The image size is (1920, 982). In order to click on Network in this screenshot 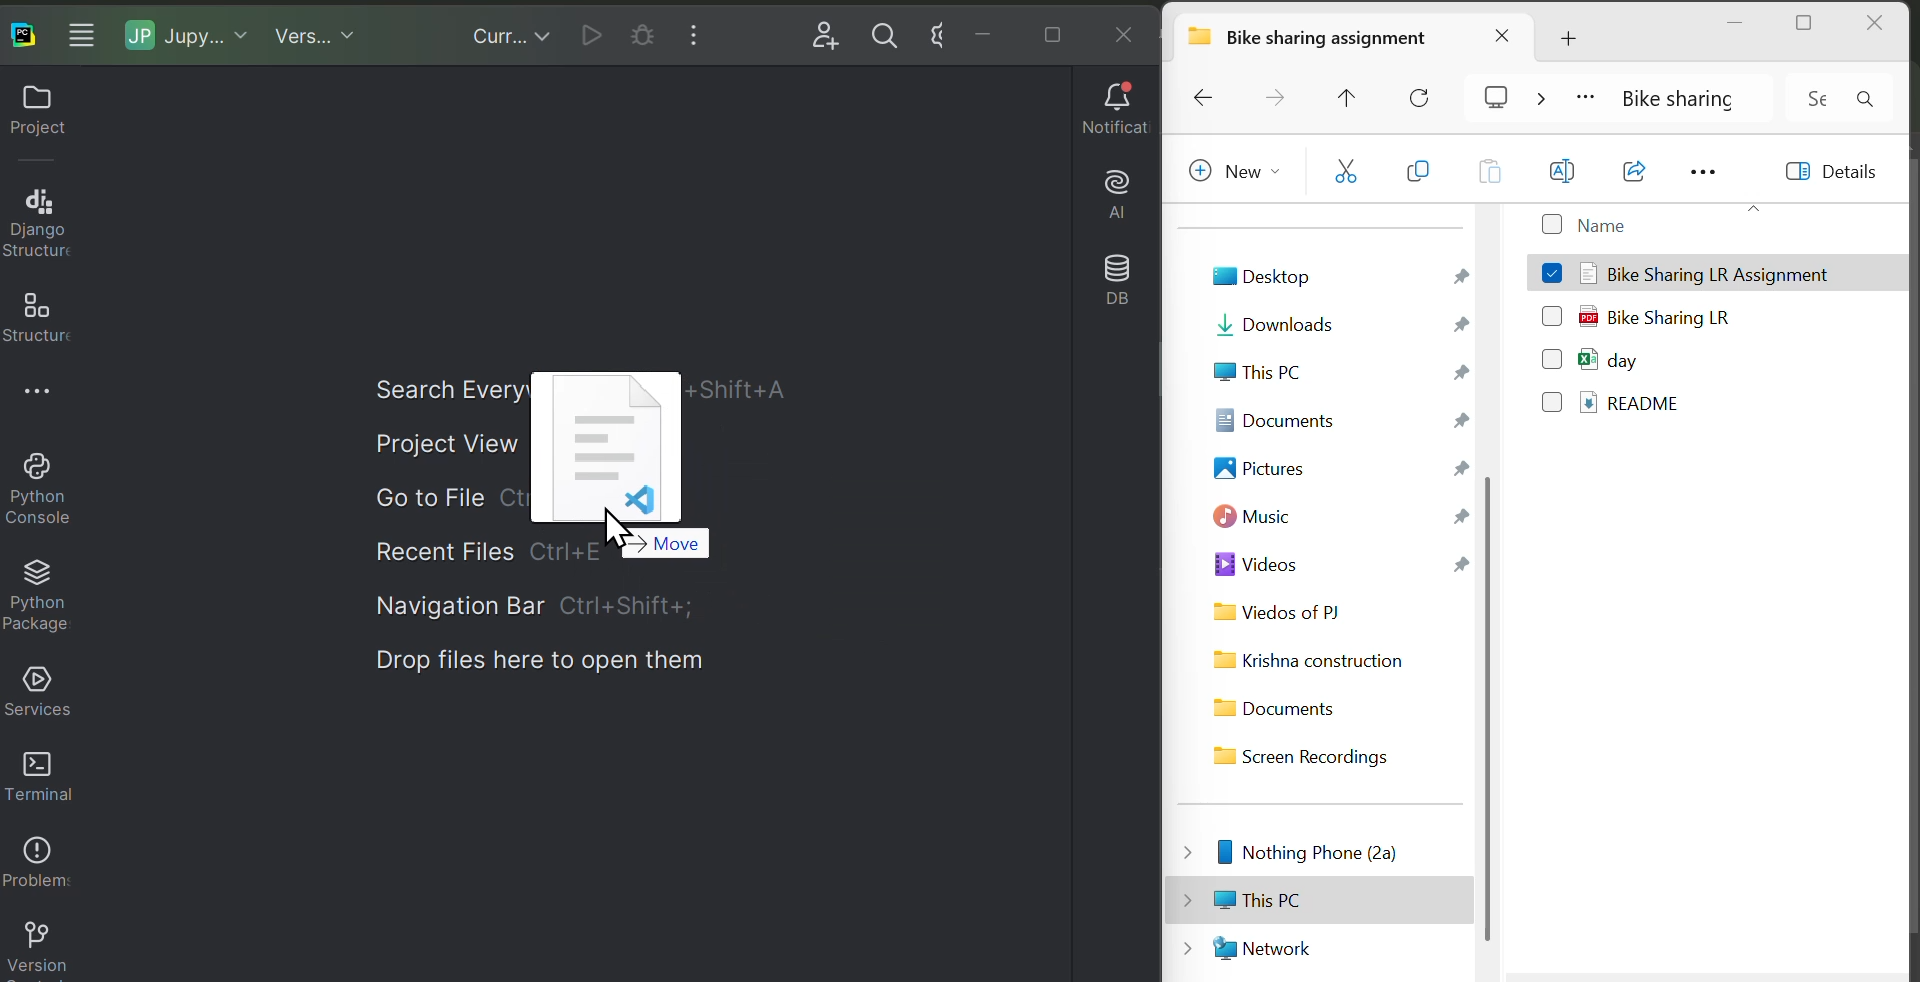, I will do `click(1318, 945)`.